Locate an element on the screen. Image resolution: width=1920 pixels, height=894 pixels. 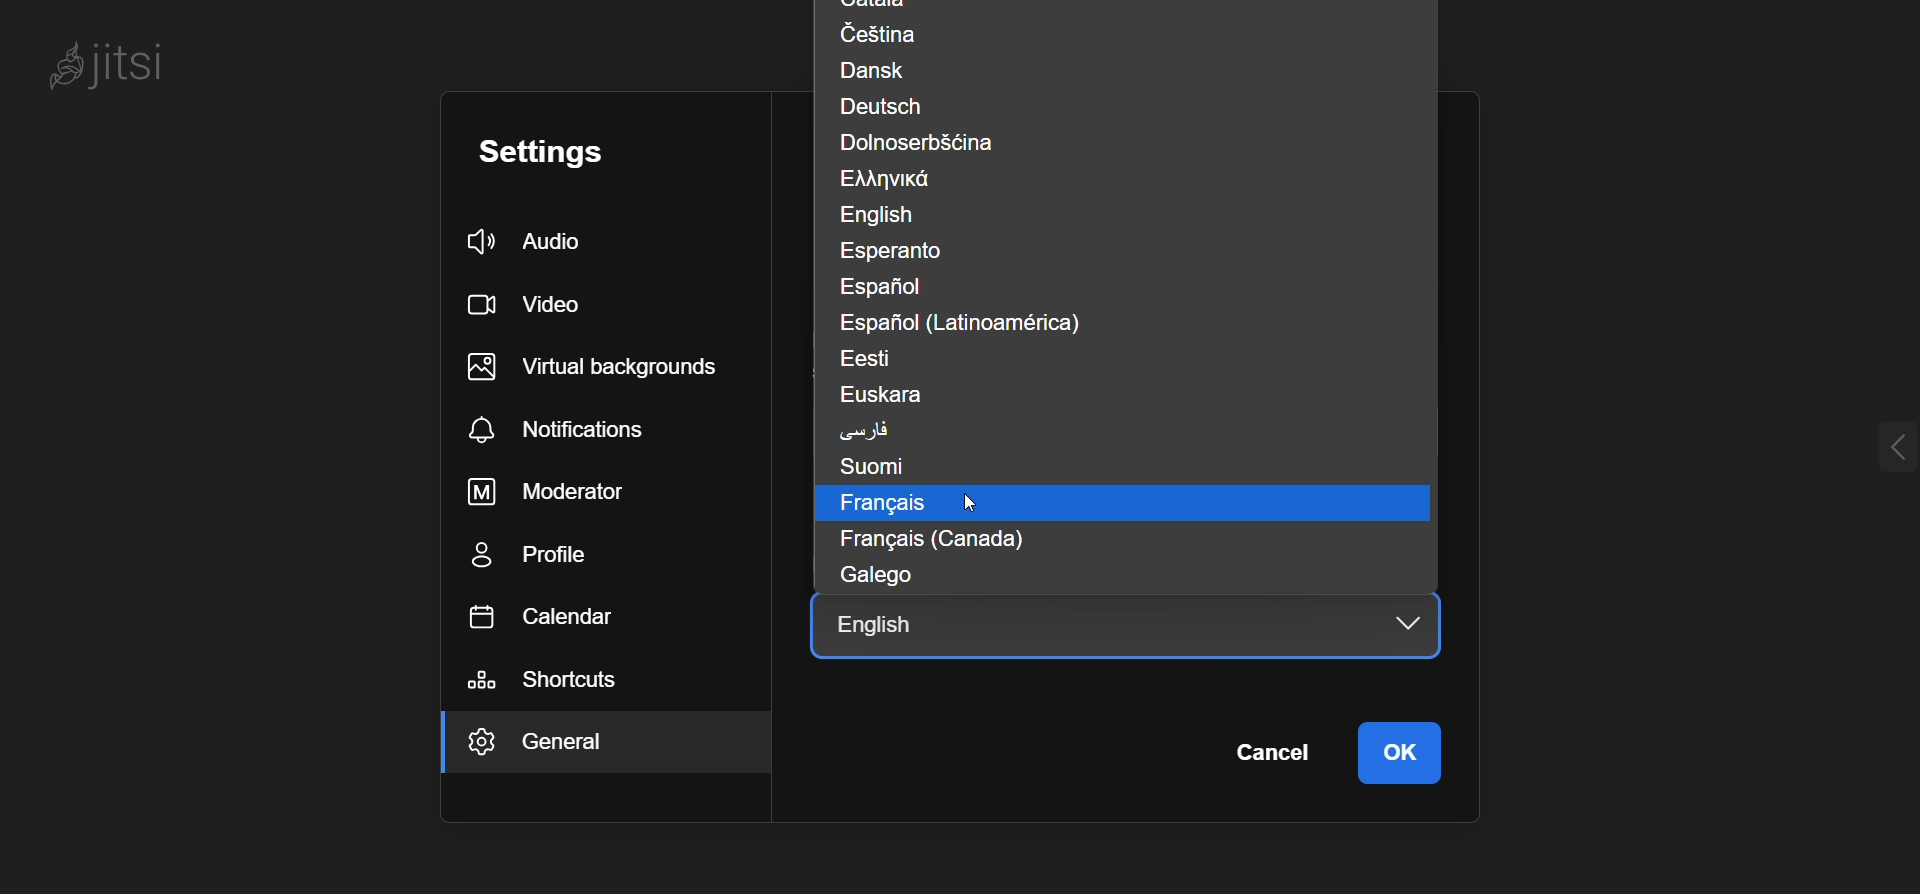
Expand is located at coordinates (1866, 450).